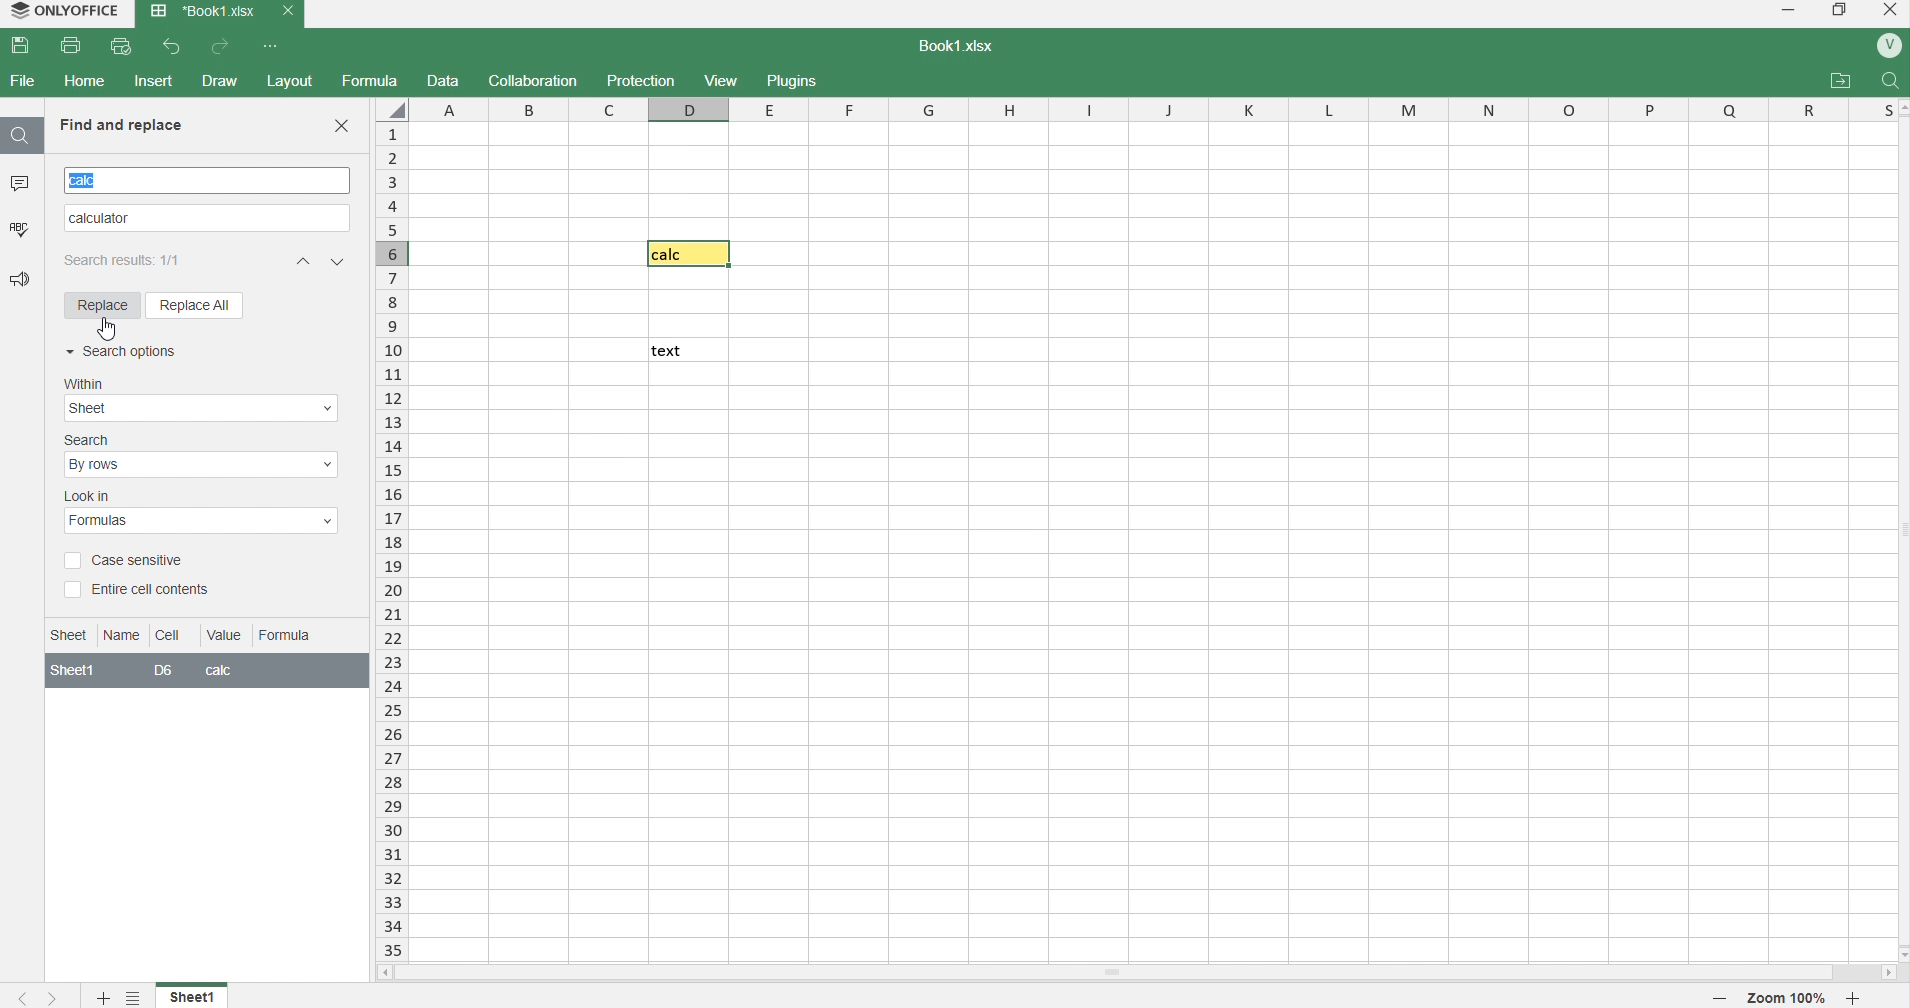 This screenshot has width=1910, height=1008. I want to click on view, so click(725, 80).